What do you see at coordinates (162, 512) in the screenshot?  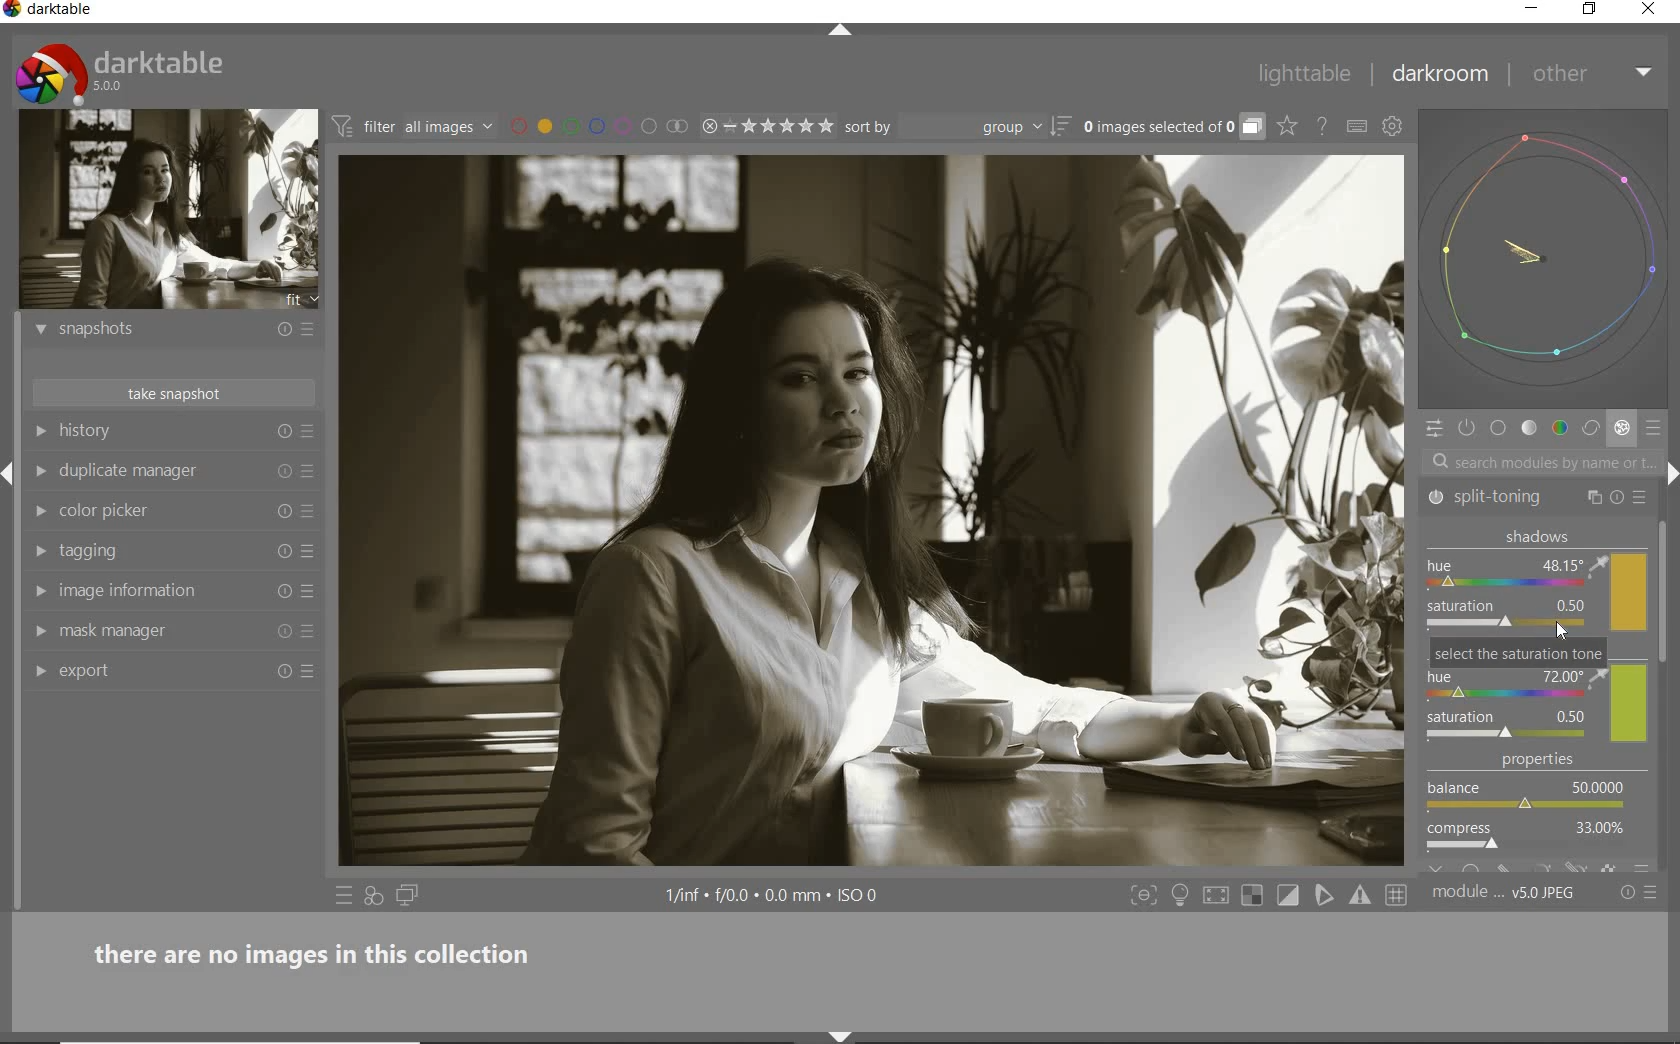 I see `color picker` at bounding box center [162, 512].